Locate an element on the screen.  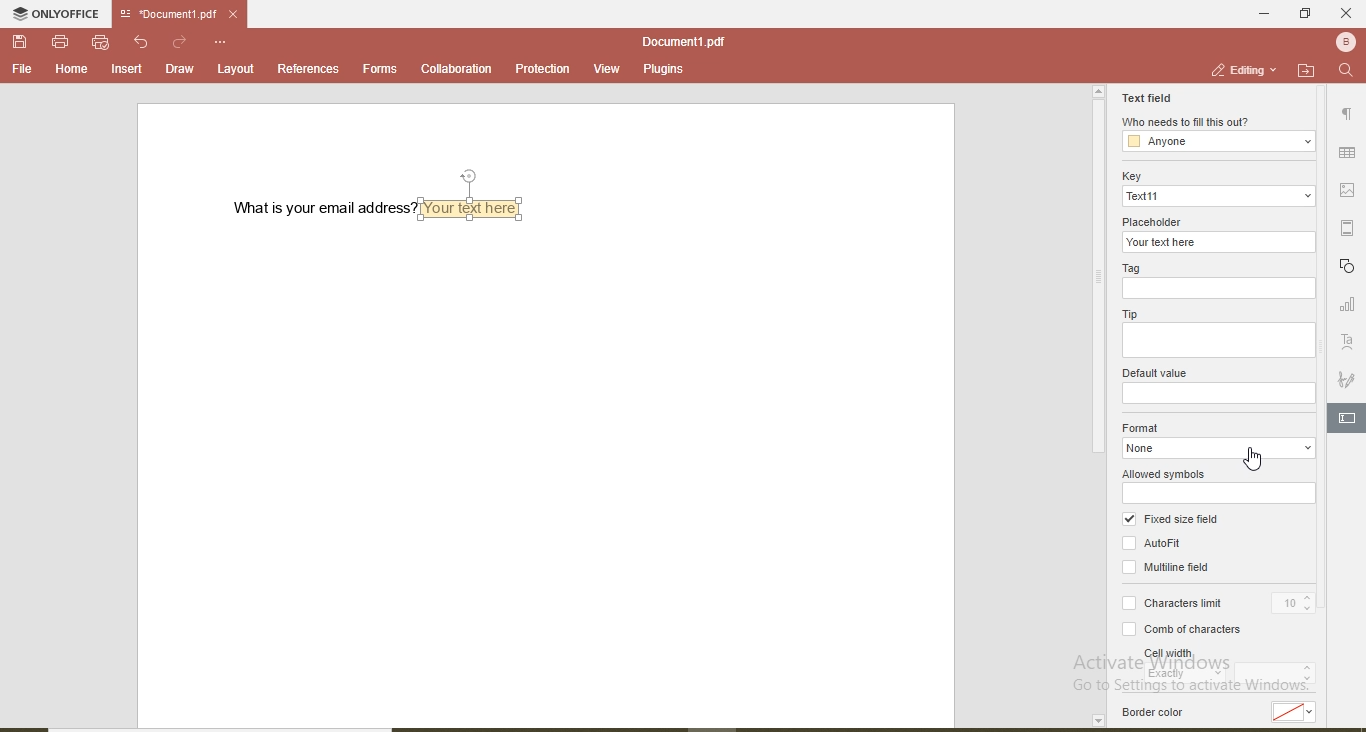
references is located at coordinates (308, 68).